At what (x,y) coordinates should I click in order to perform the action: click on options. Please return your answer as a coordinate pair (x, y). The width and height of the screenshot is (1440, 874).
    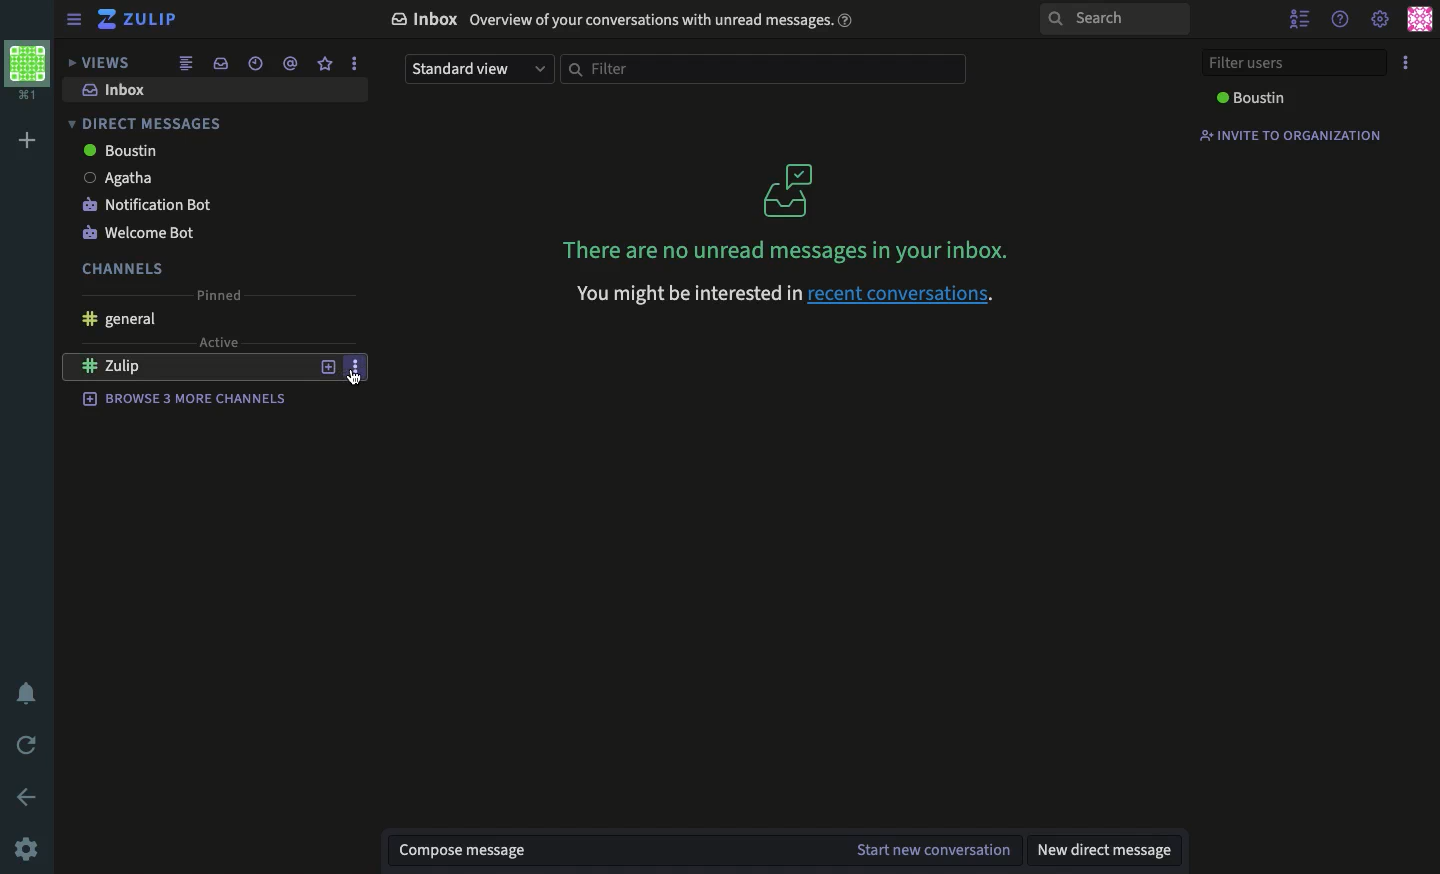
    Looking at the image, I should click on (355, 365).